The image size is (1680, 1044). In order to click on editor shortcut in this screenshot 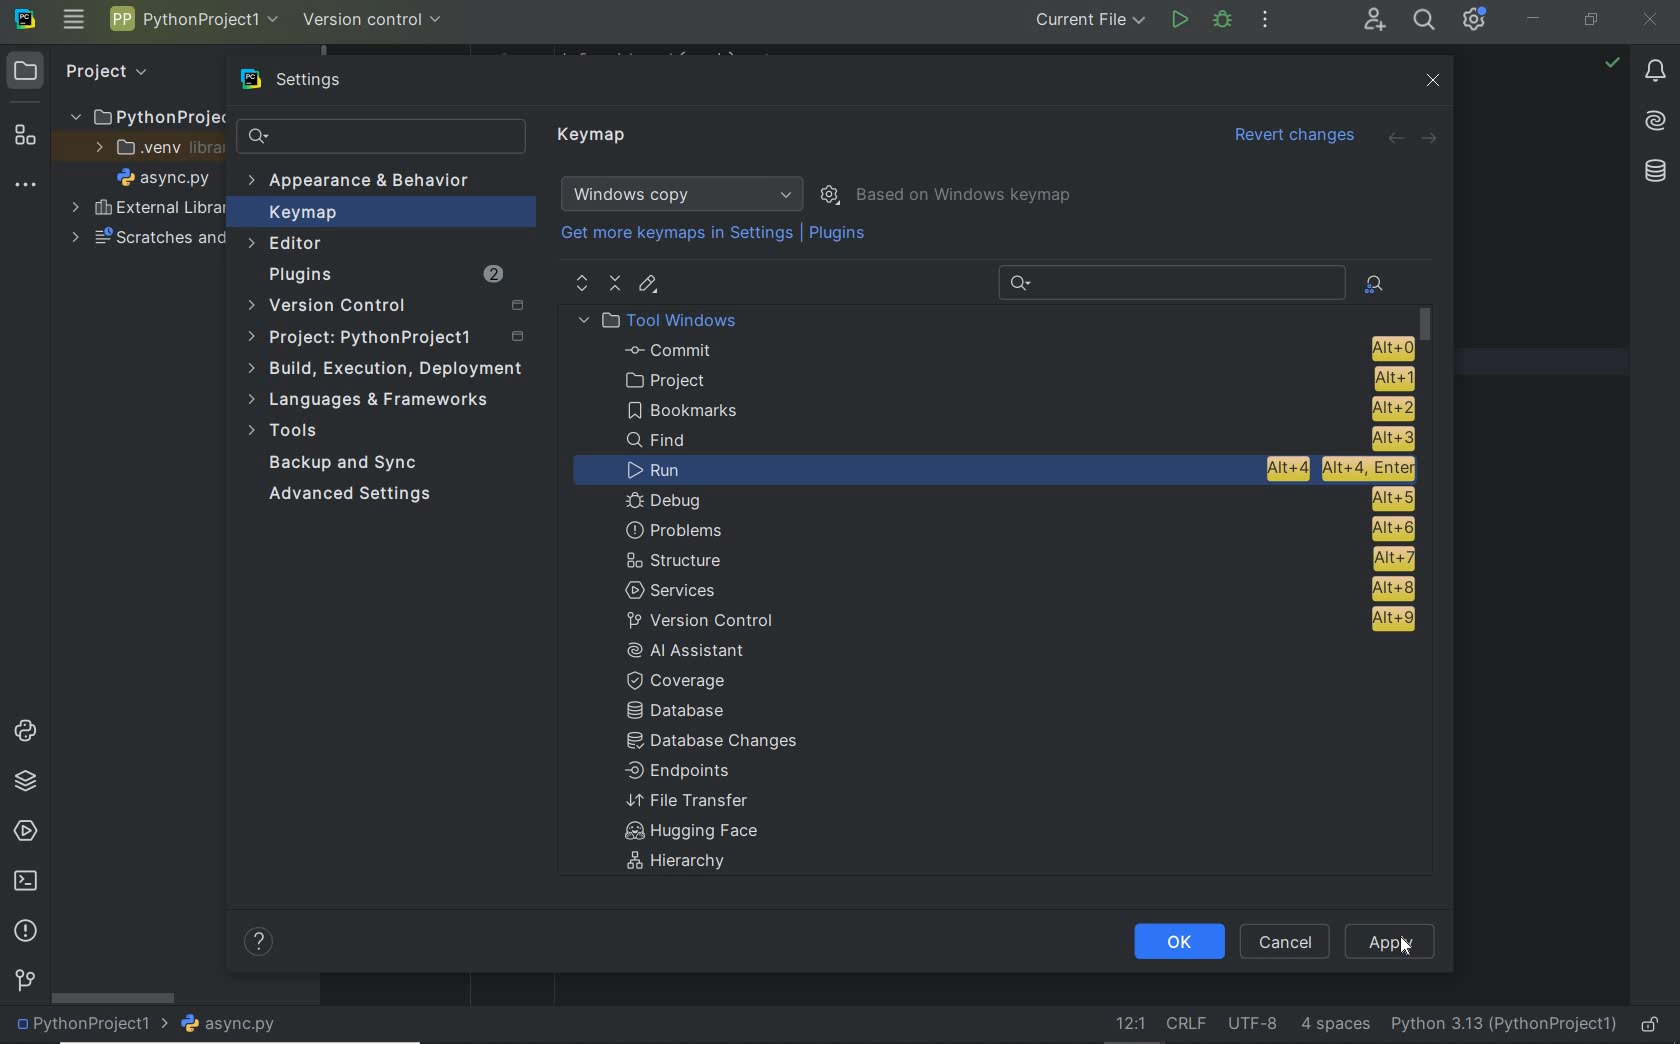, I will do `click(649, 286)`.